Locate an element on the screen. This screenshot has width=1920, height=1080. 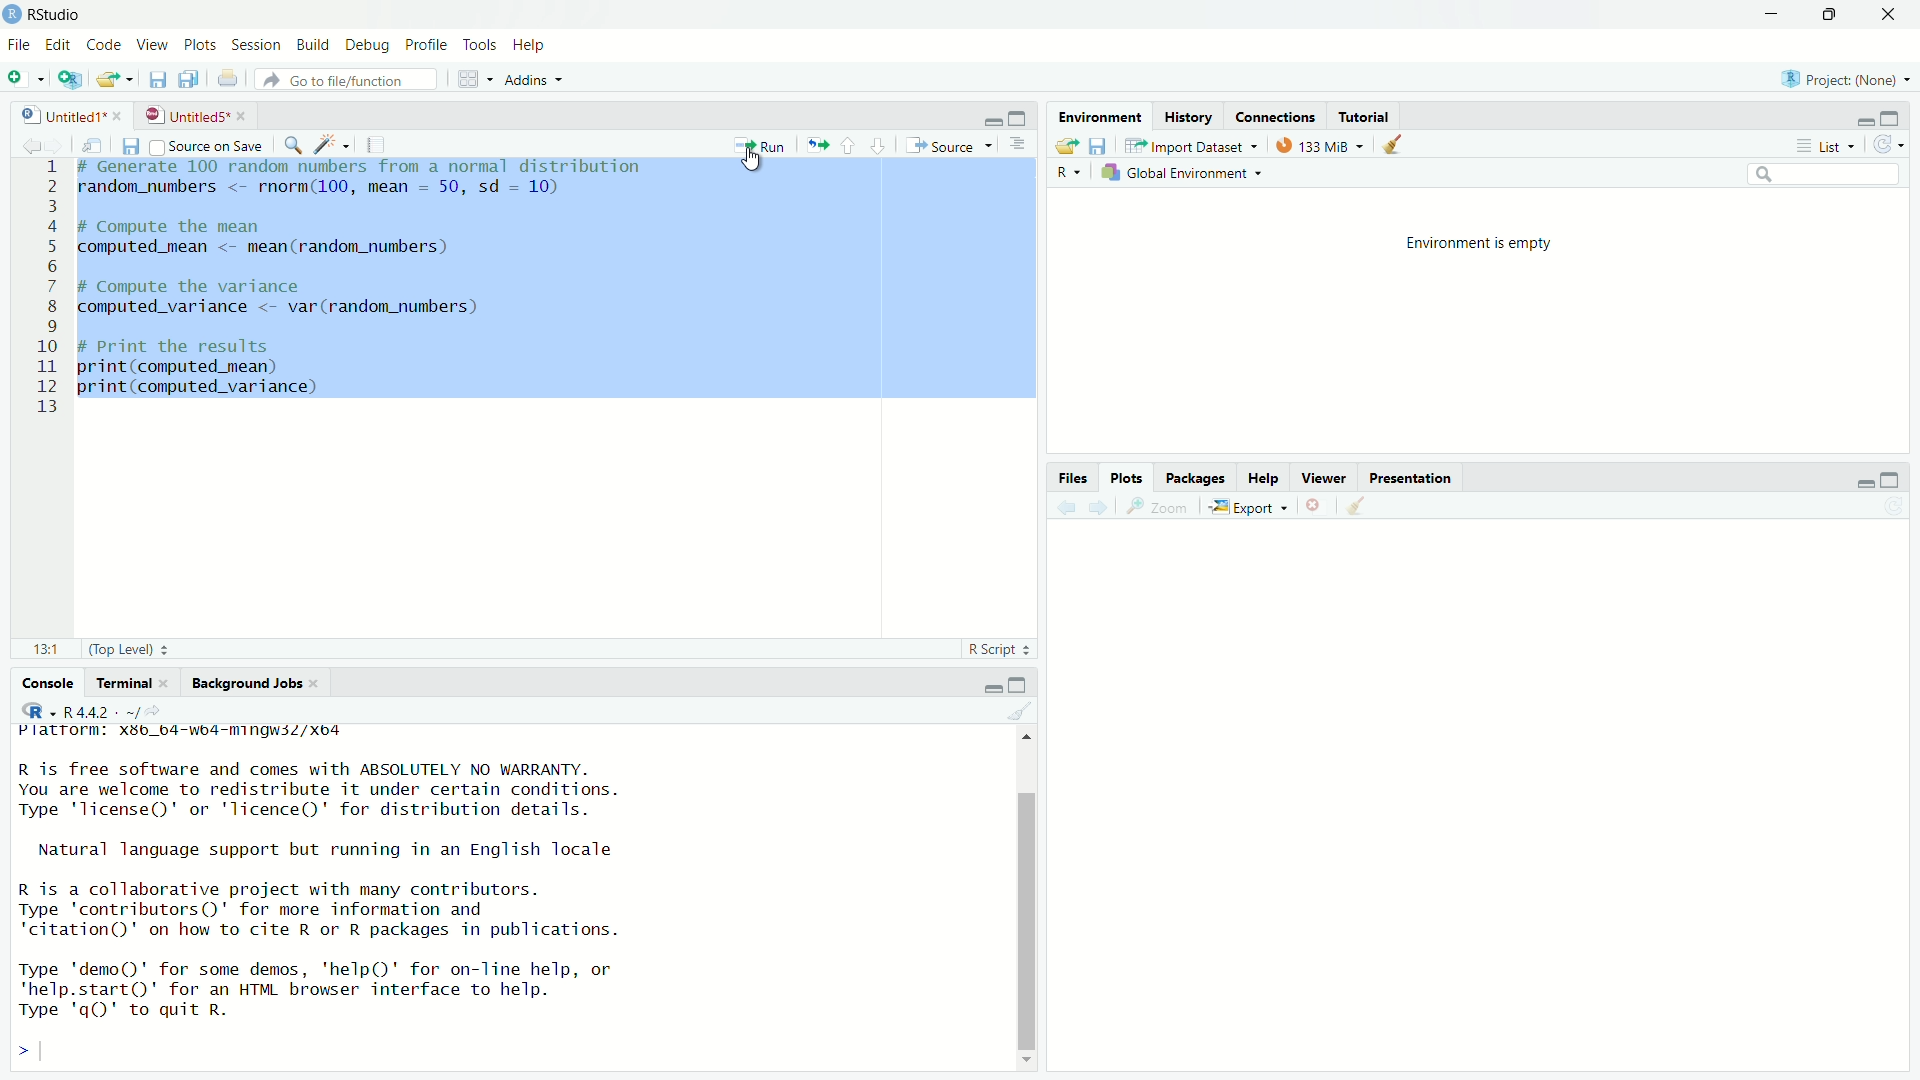
addins is located at coordinates (534, 79).